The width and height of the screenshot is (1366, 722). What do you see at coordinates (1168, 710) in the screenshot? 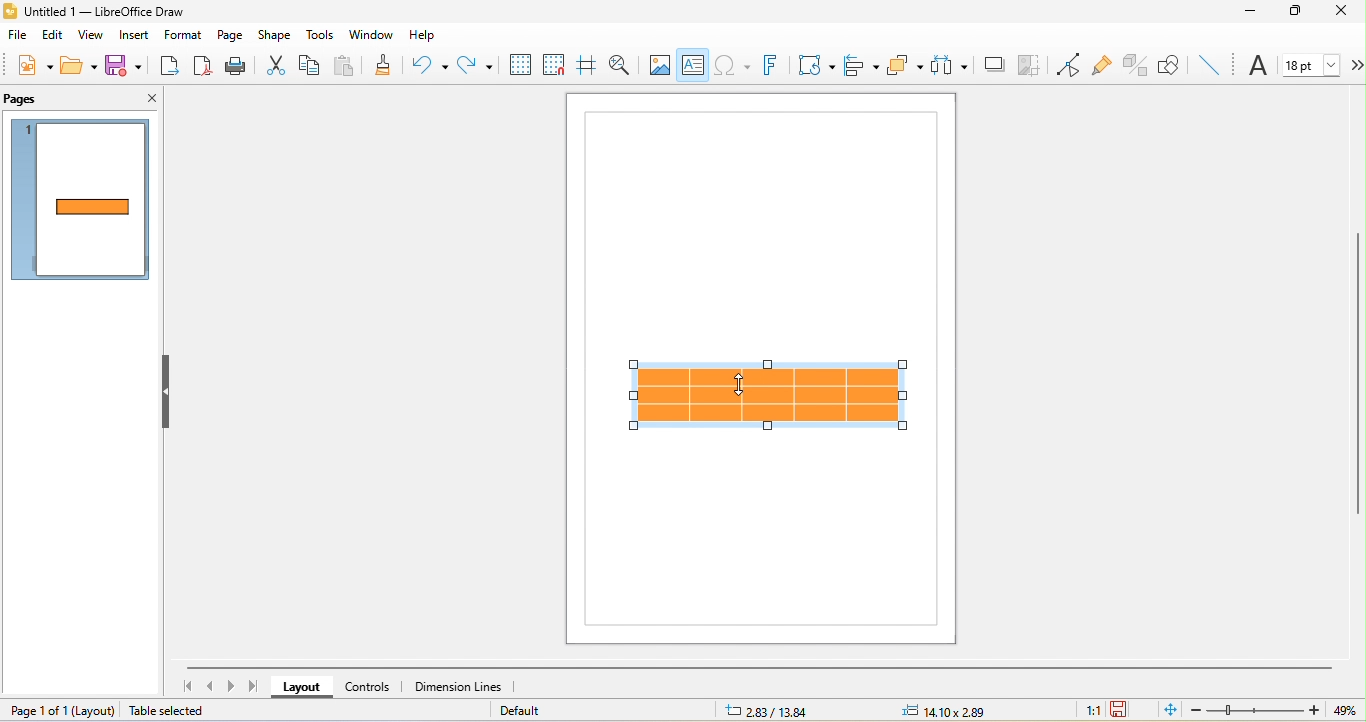
I see `fit page to current window` at bounding box center [1168, 710].